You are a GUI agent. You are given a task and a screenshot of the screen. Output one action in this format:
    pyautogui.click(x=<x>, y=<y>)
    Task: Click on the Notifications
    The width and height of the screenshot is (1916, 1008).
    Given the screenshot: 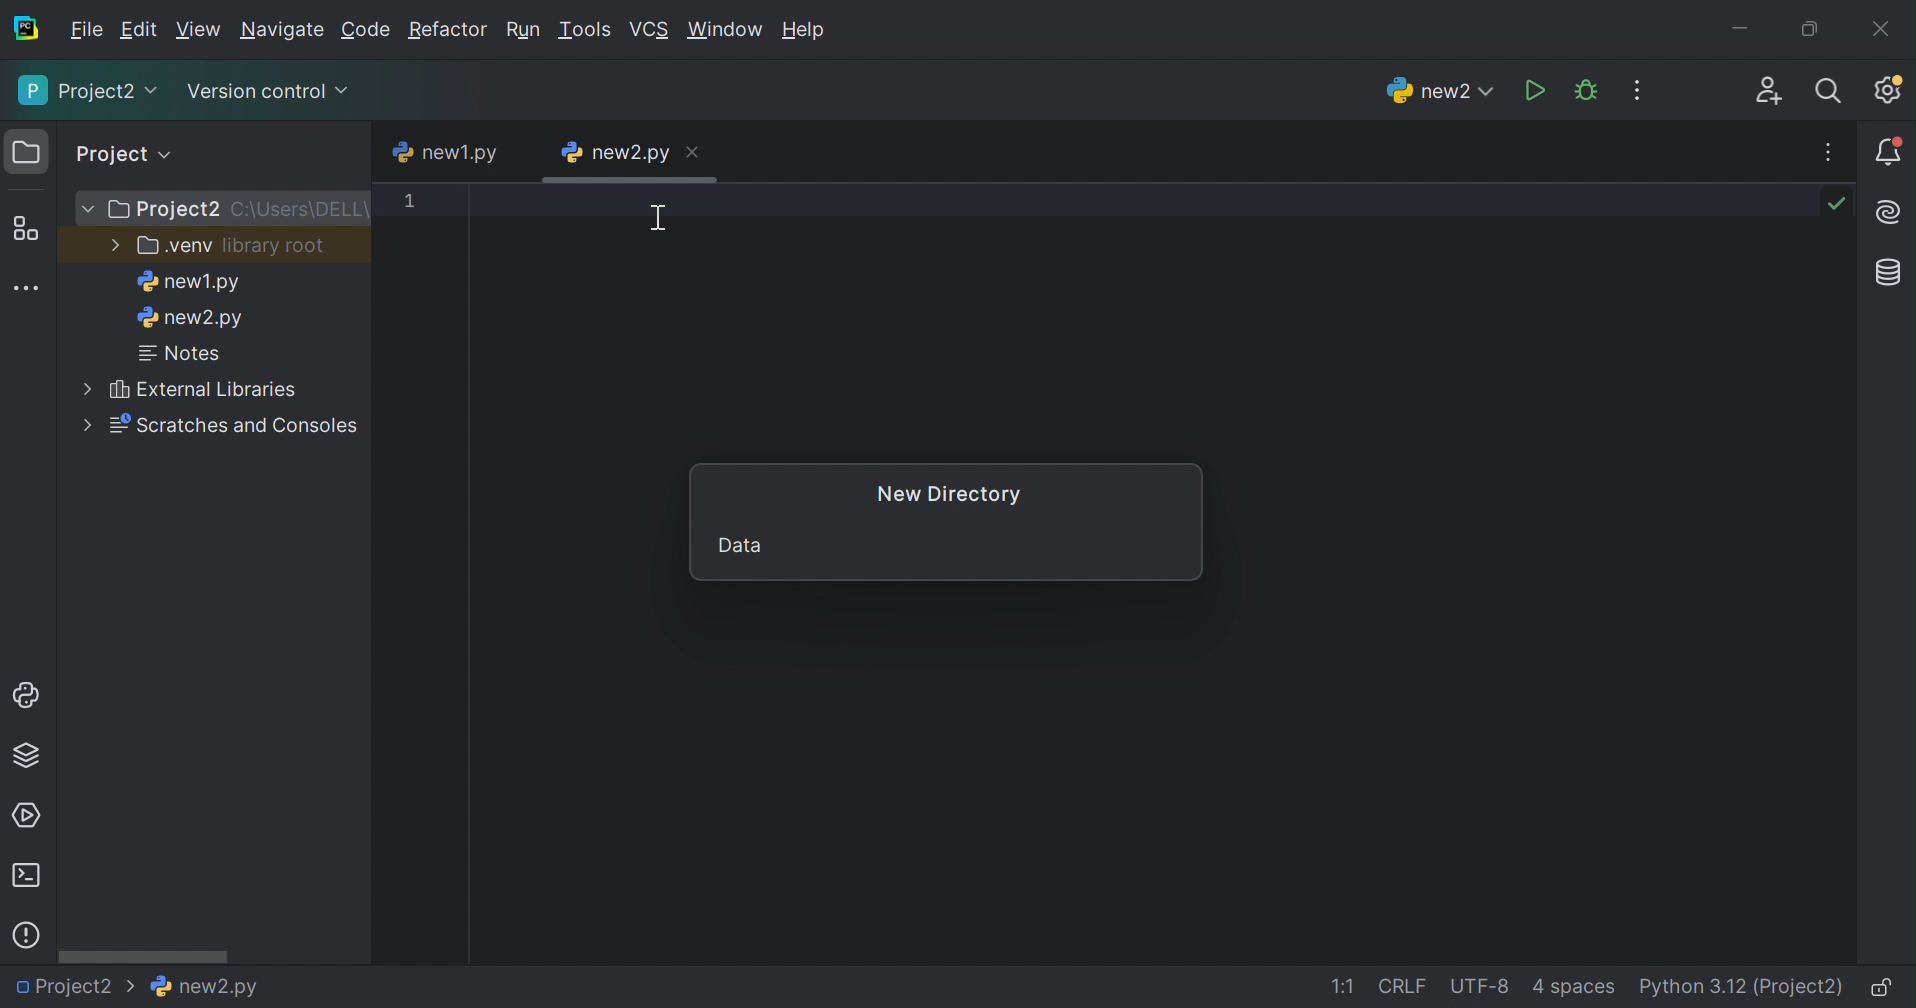 What is the action you would take?
    pyautogui.click(x=1889, y=152)
    